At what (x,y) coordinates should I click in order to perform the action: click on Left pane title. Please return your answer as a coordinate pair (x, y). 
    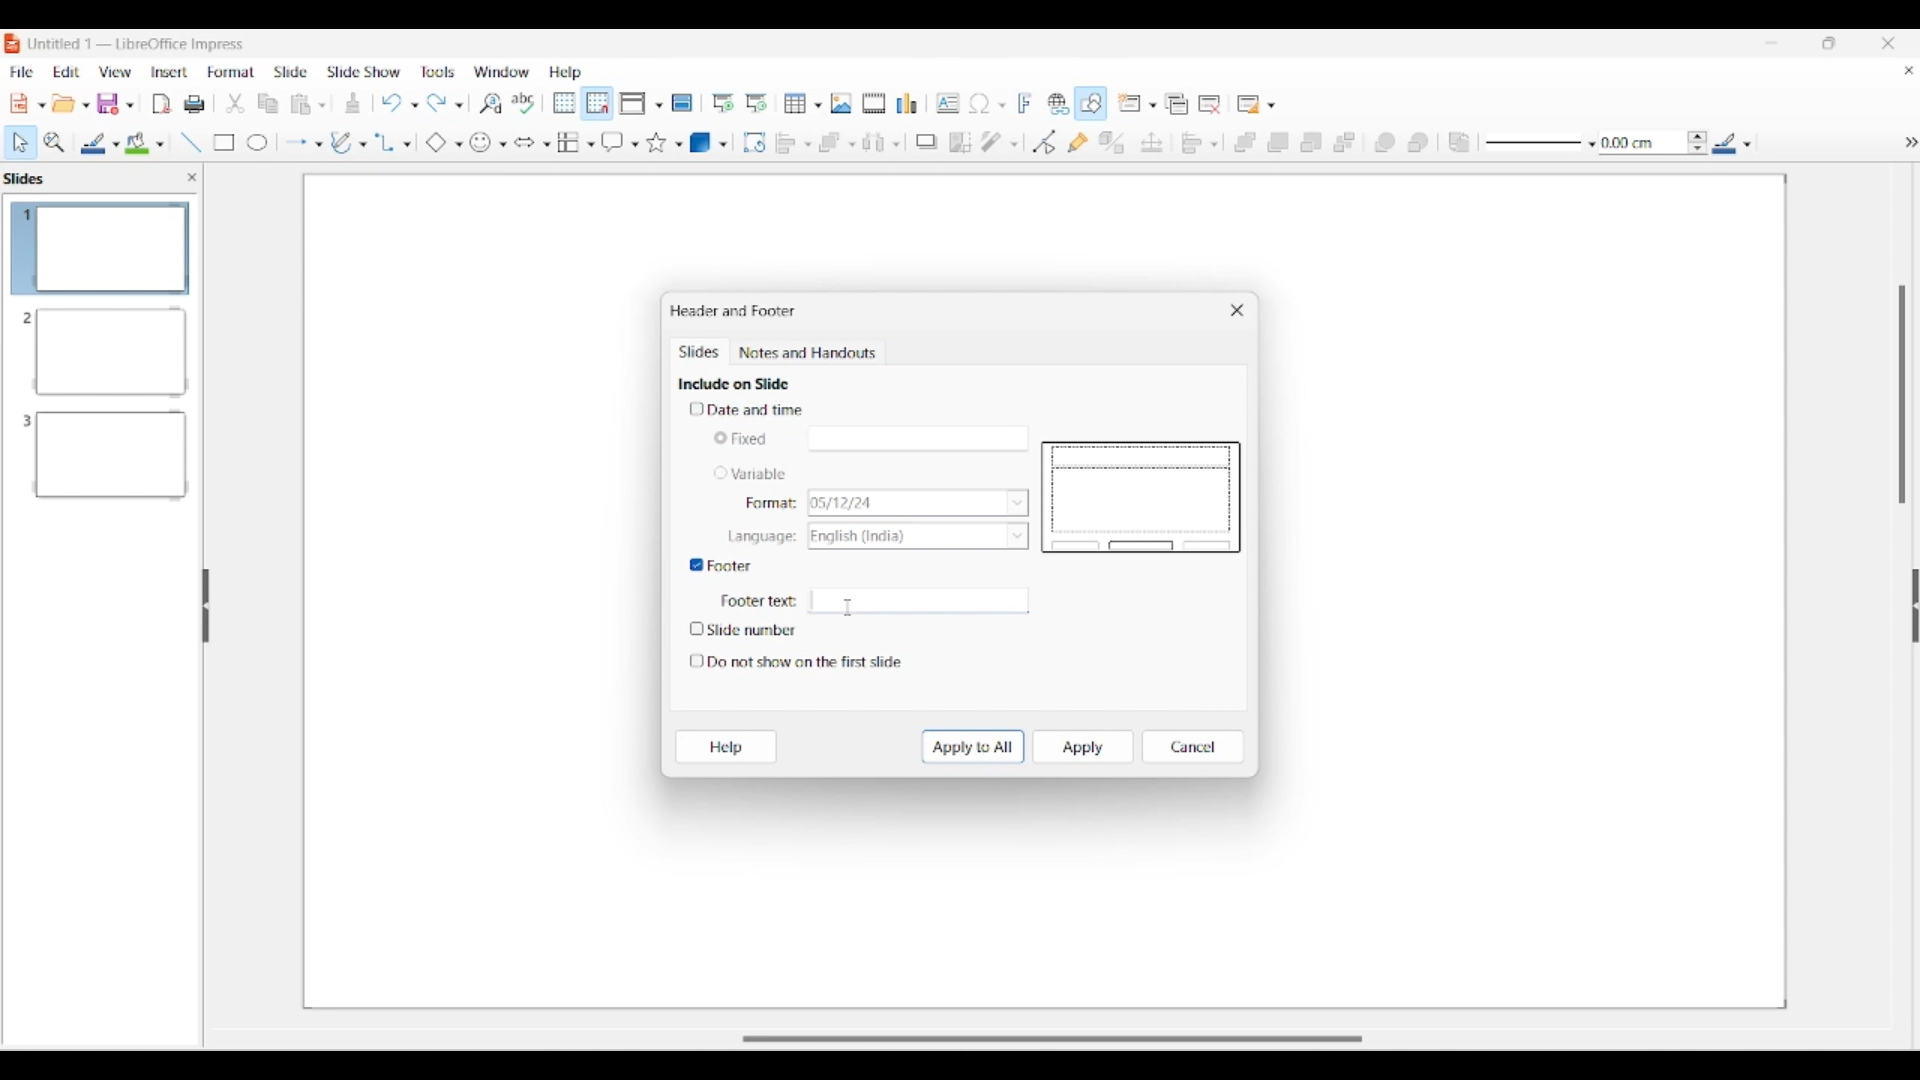
    Looking at the image, I should click on (29, 178).